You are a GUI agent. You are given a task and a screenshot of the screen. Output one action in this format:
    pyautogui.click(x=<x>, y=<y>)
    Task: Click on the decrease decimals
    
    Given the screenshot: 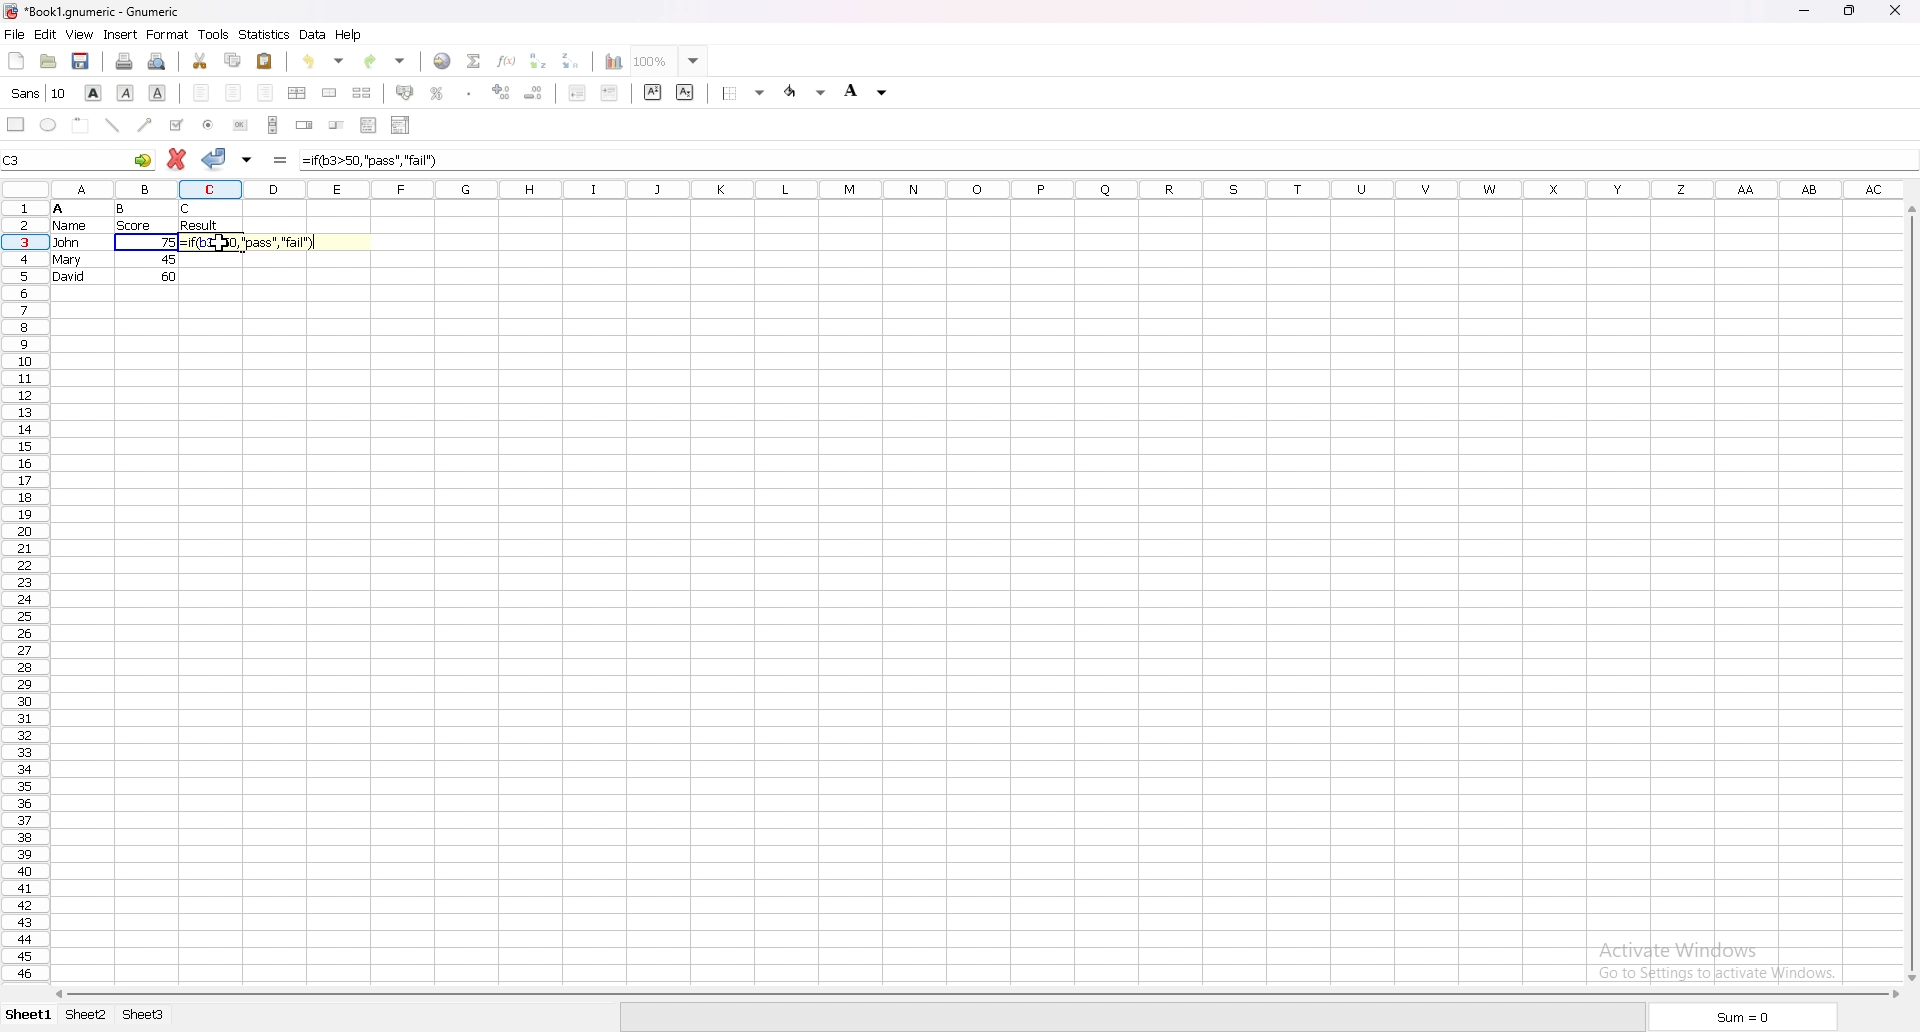 What is the action you would take?
    pyautogui.click(x=535, y=93)
    